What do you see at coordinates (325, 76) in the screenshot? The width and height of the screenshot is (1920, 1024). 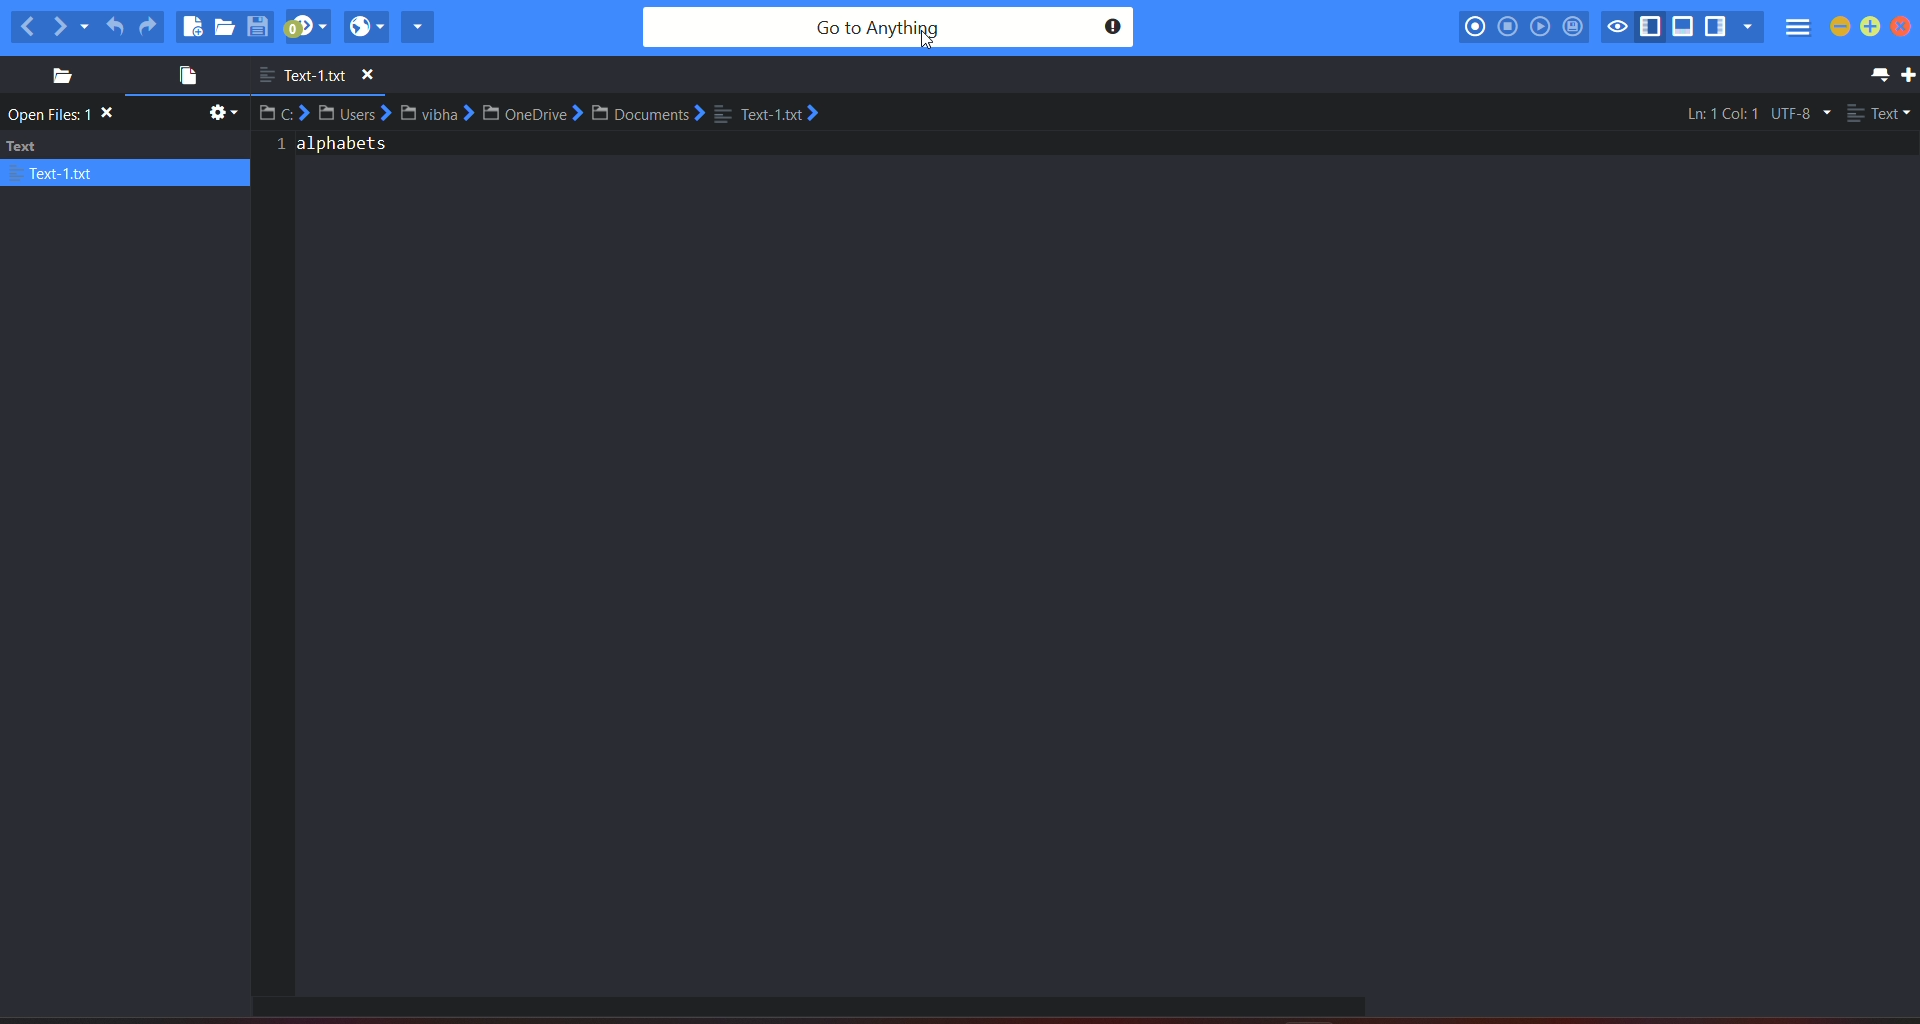 I see `file name` at bounding box center [325, 76].